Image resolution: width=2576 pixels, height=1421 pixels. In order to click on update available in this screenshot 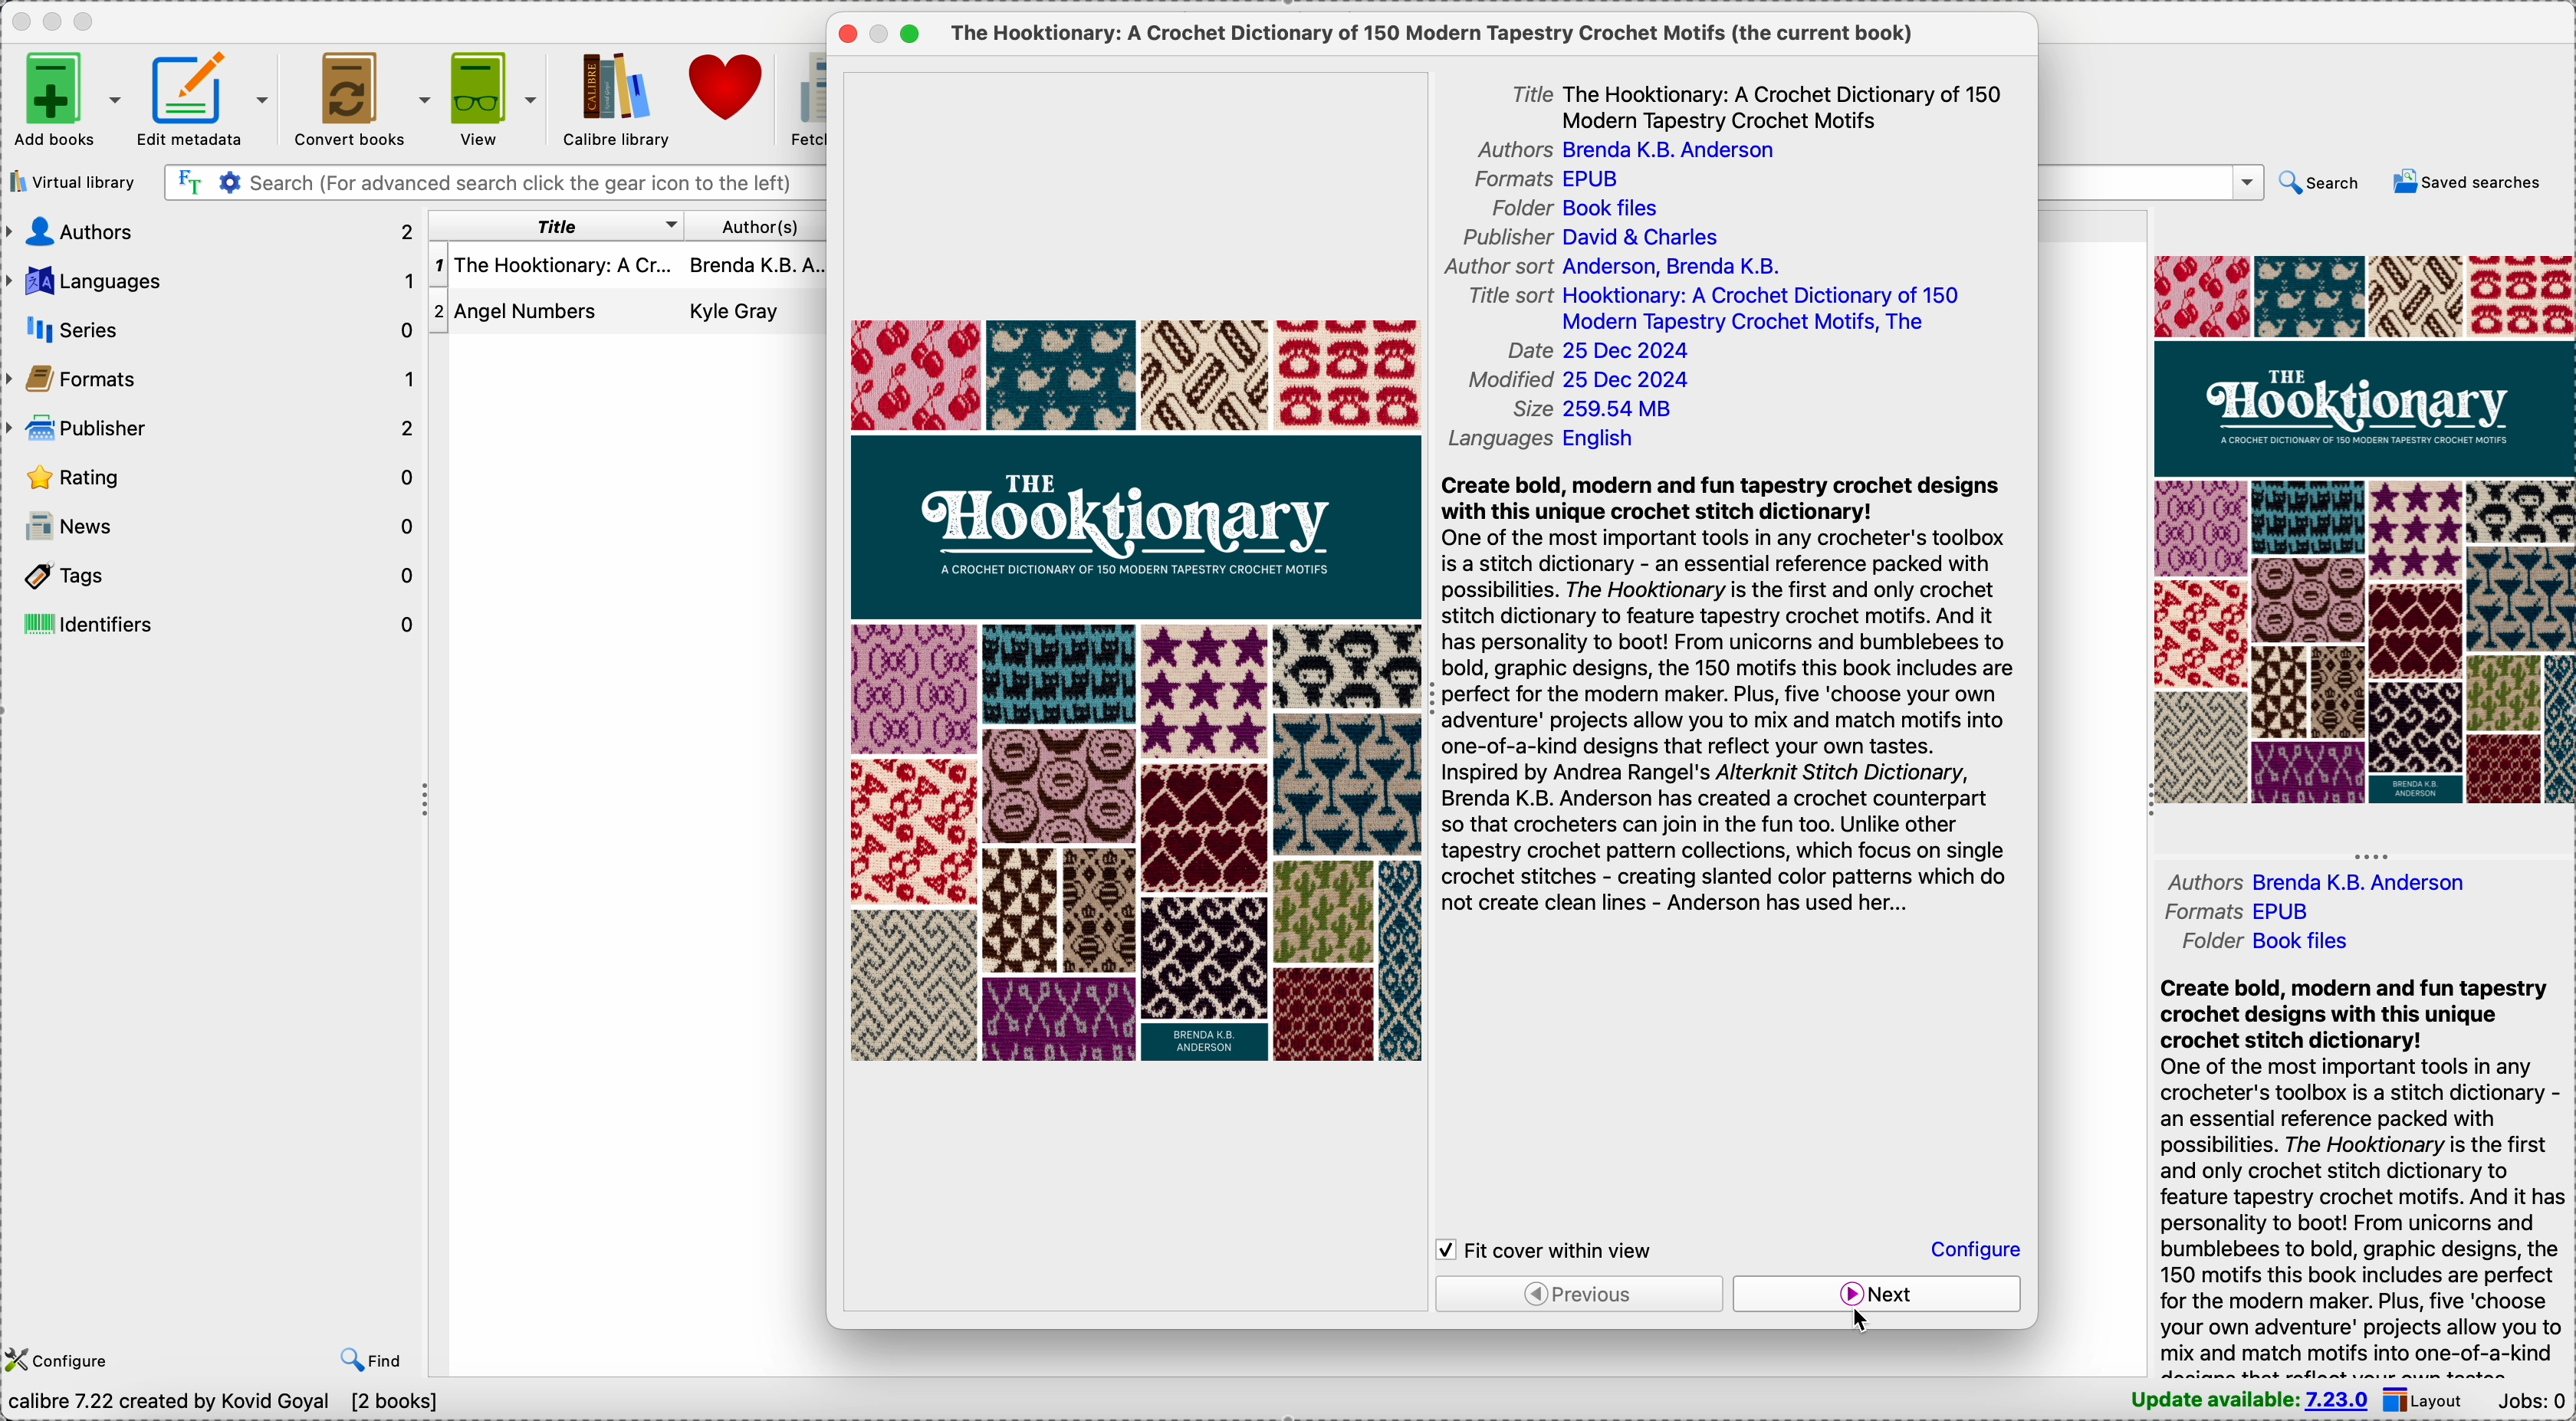, I will do `click(2251, 1401)`.